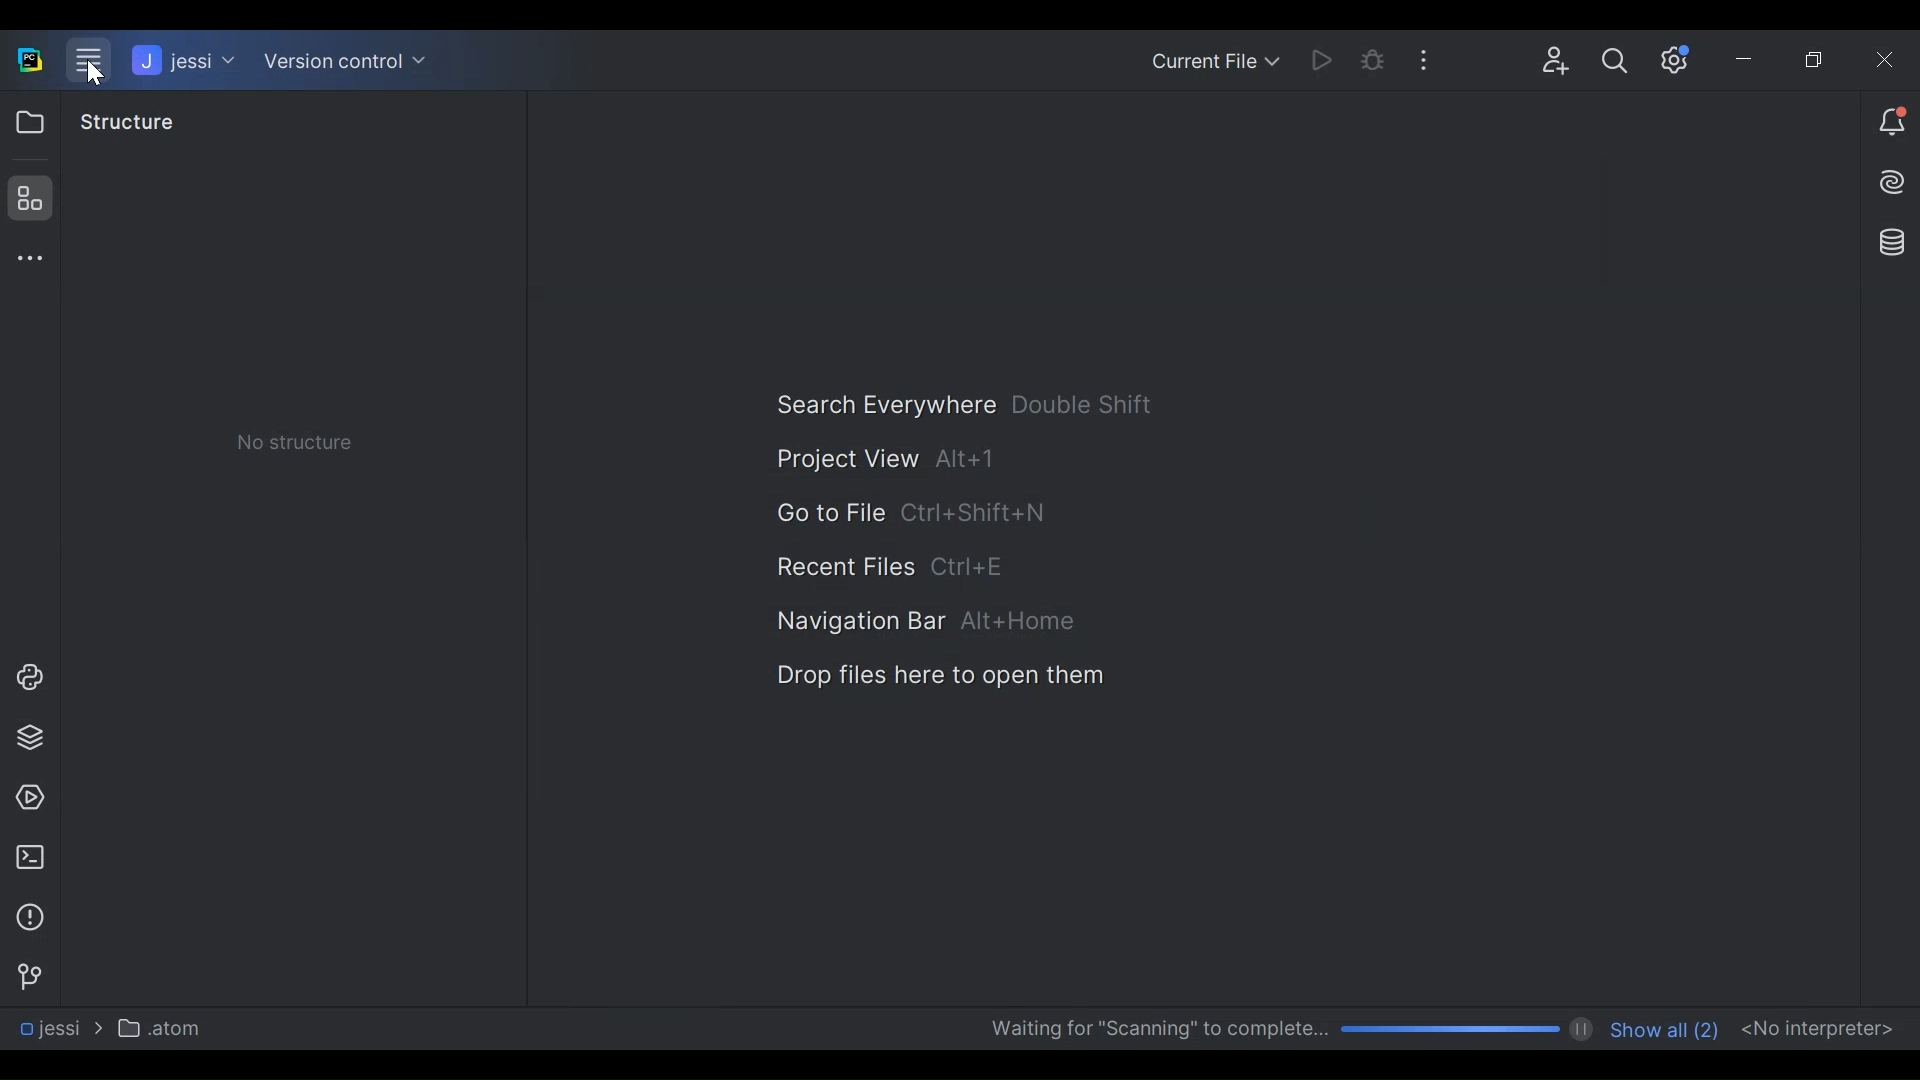  Describe the element at coordinates (26, 678) in the screenshot. I see `Project Console` at that location.